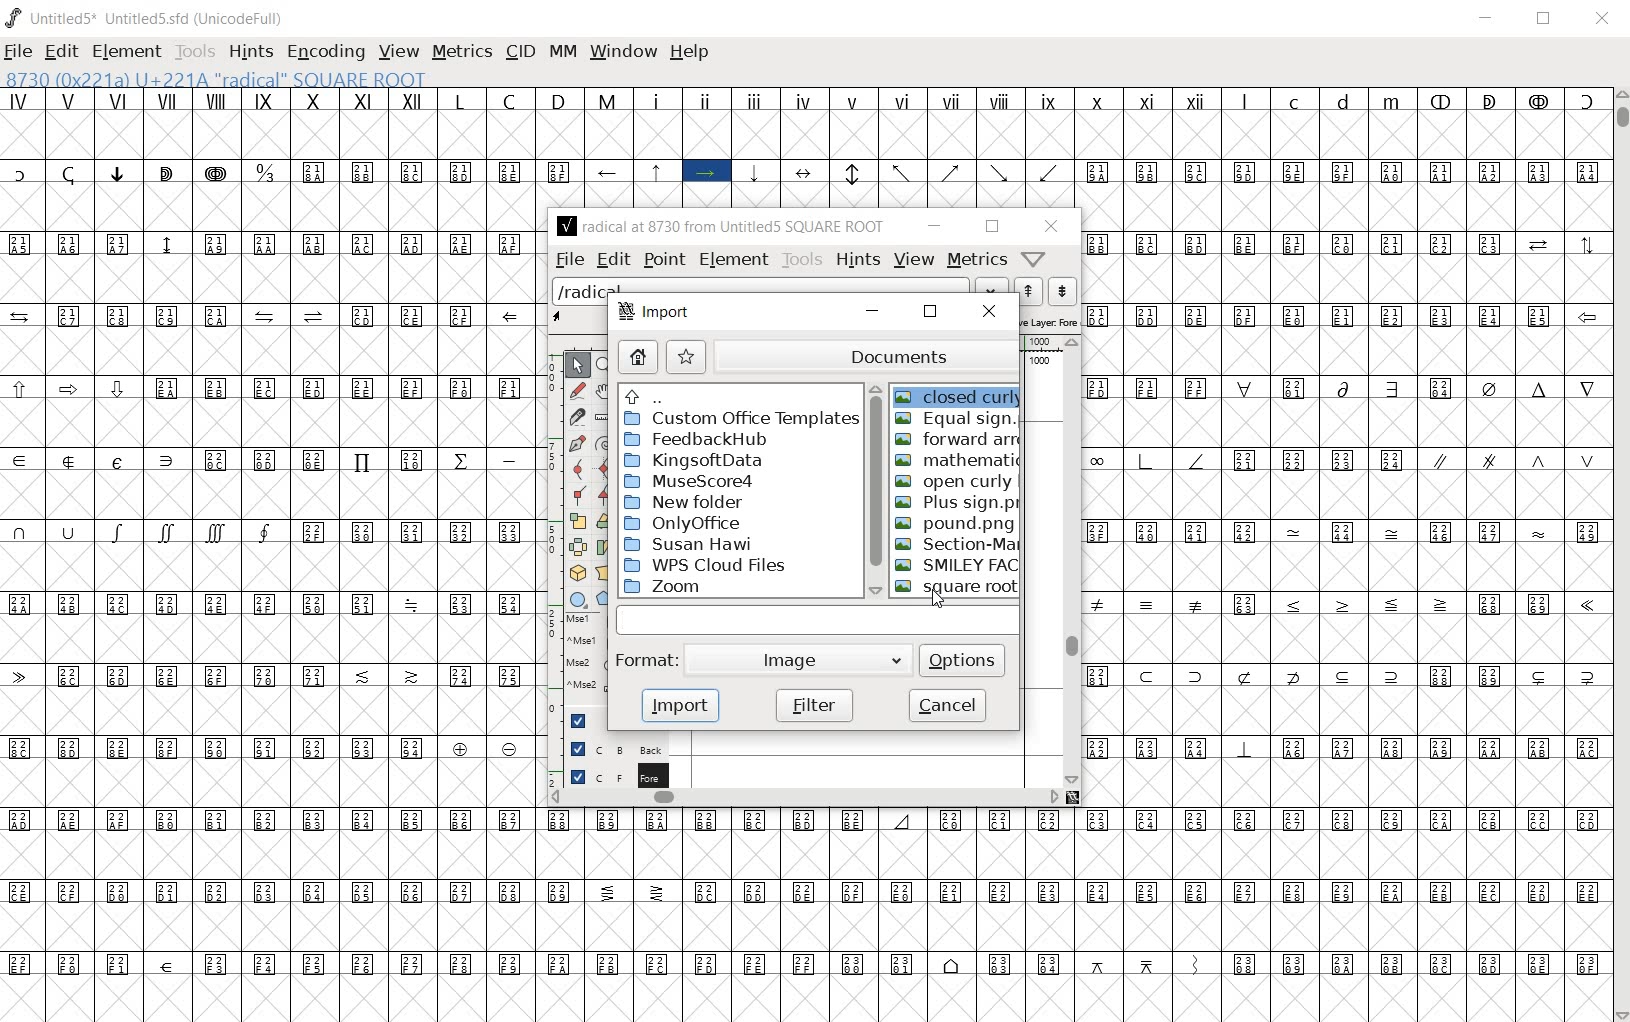  What do you see at coordinates (577, 574) in the screenshot?
I see `rotate the selection in 3D and project back to plane` at bounding box center [577, 574].